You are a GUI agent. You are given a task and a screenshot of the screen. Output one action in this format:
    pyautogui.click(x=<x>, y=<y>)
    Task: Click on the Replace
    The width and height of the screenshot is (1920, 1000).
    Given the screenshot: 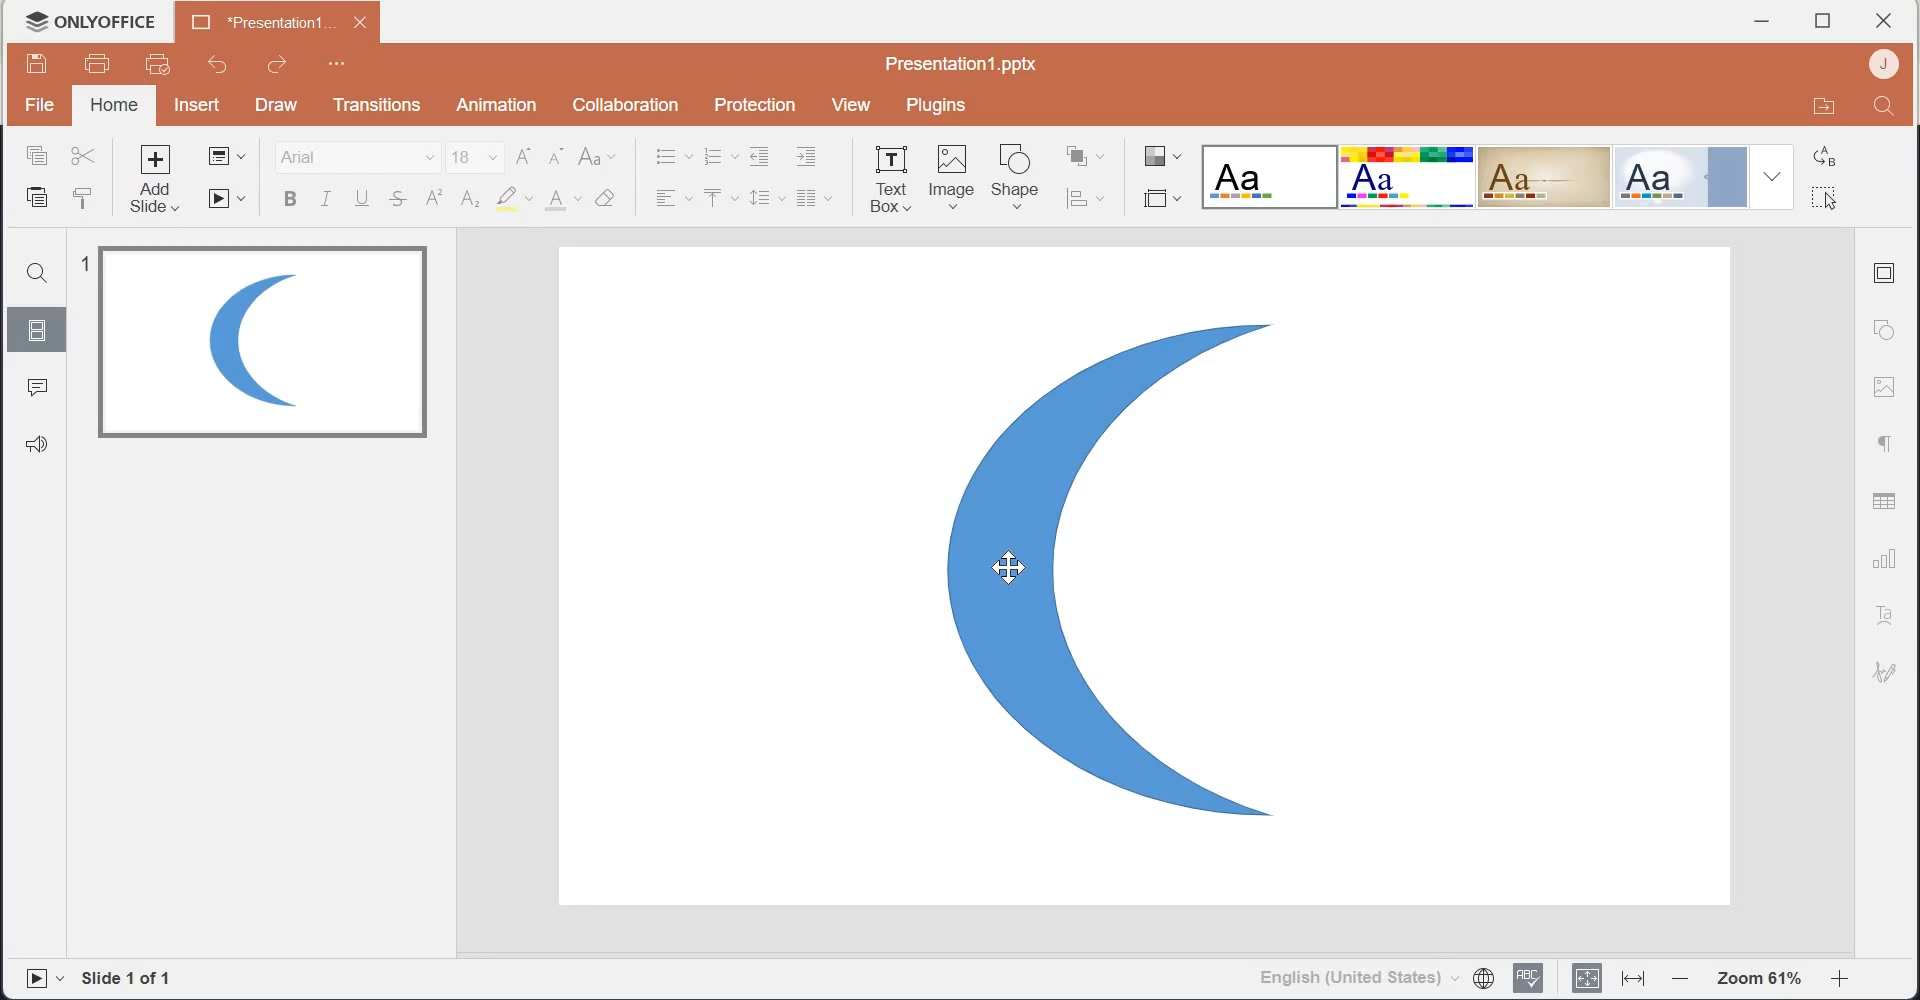 What is the action you would take?
    pyautogui.click(x=1830, y=154)
    